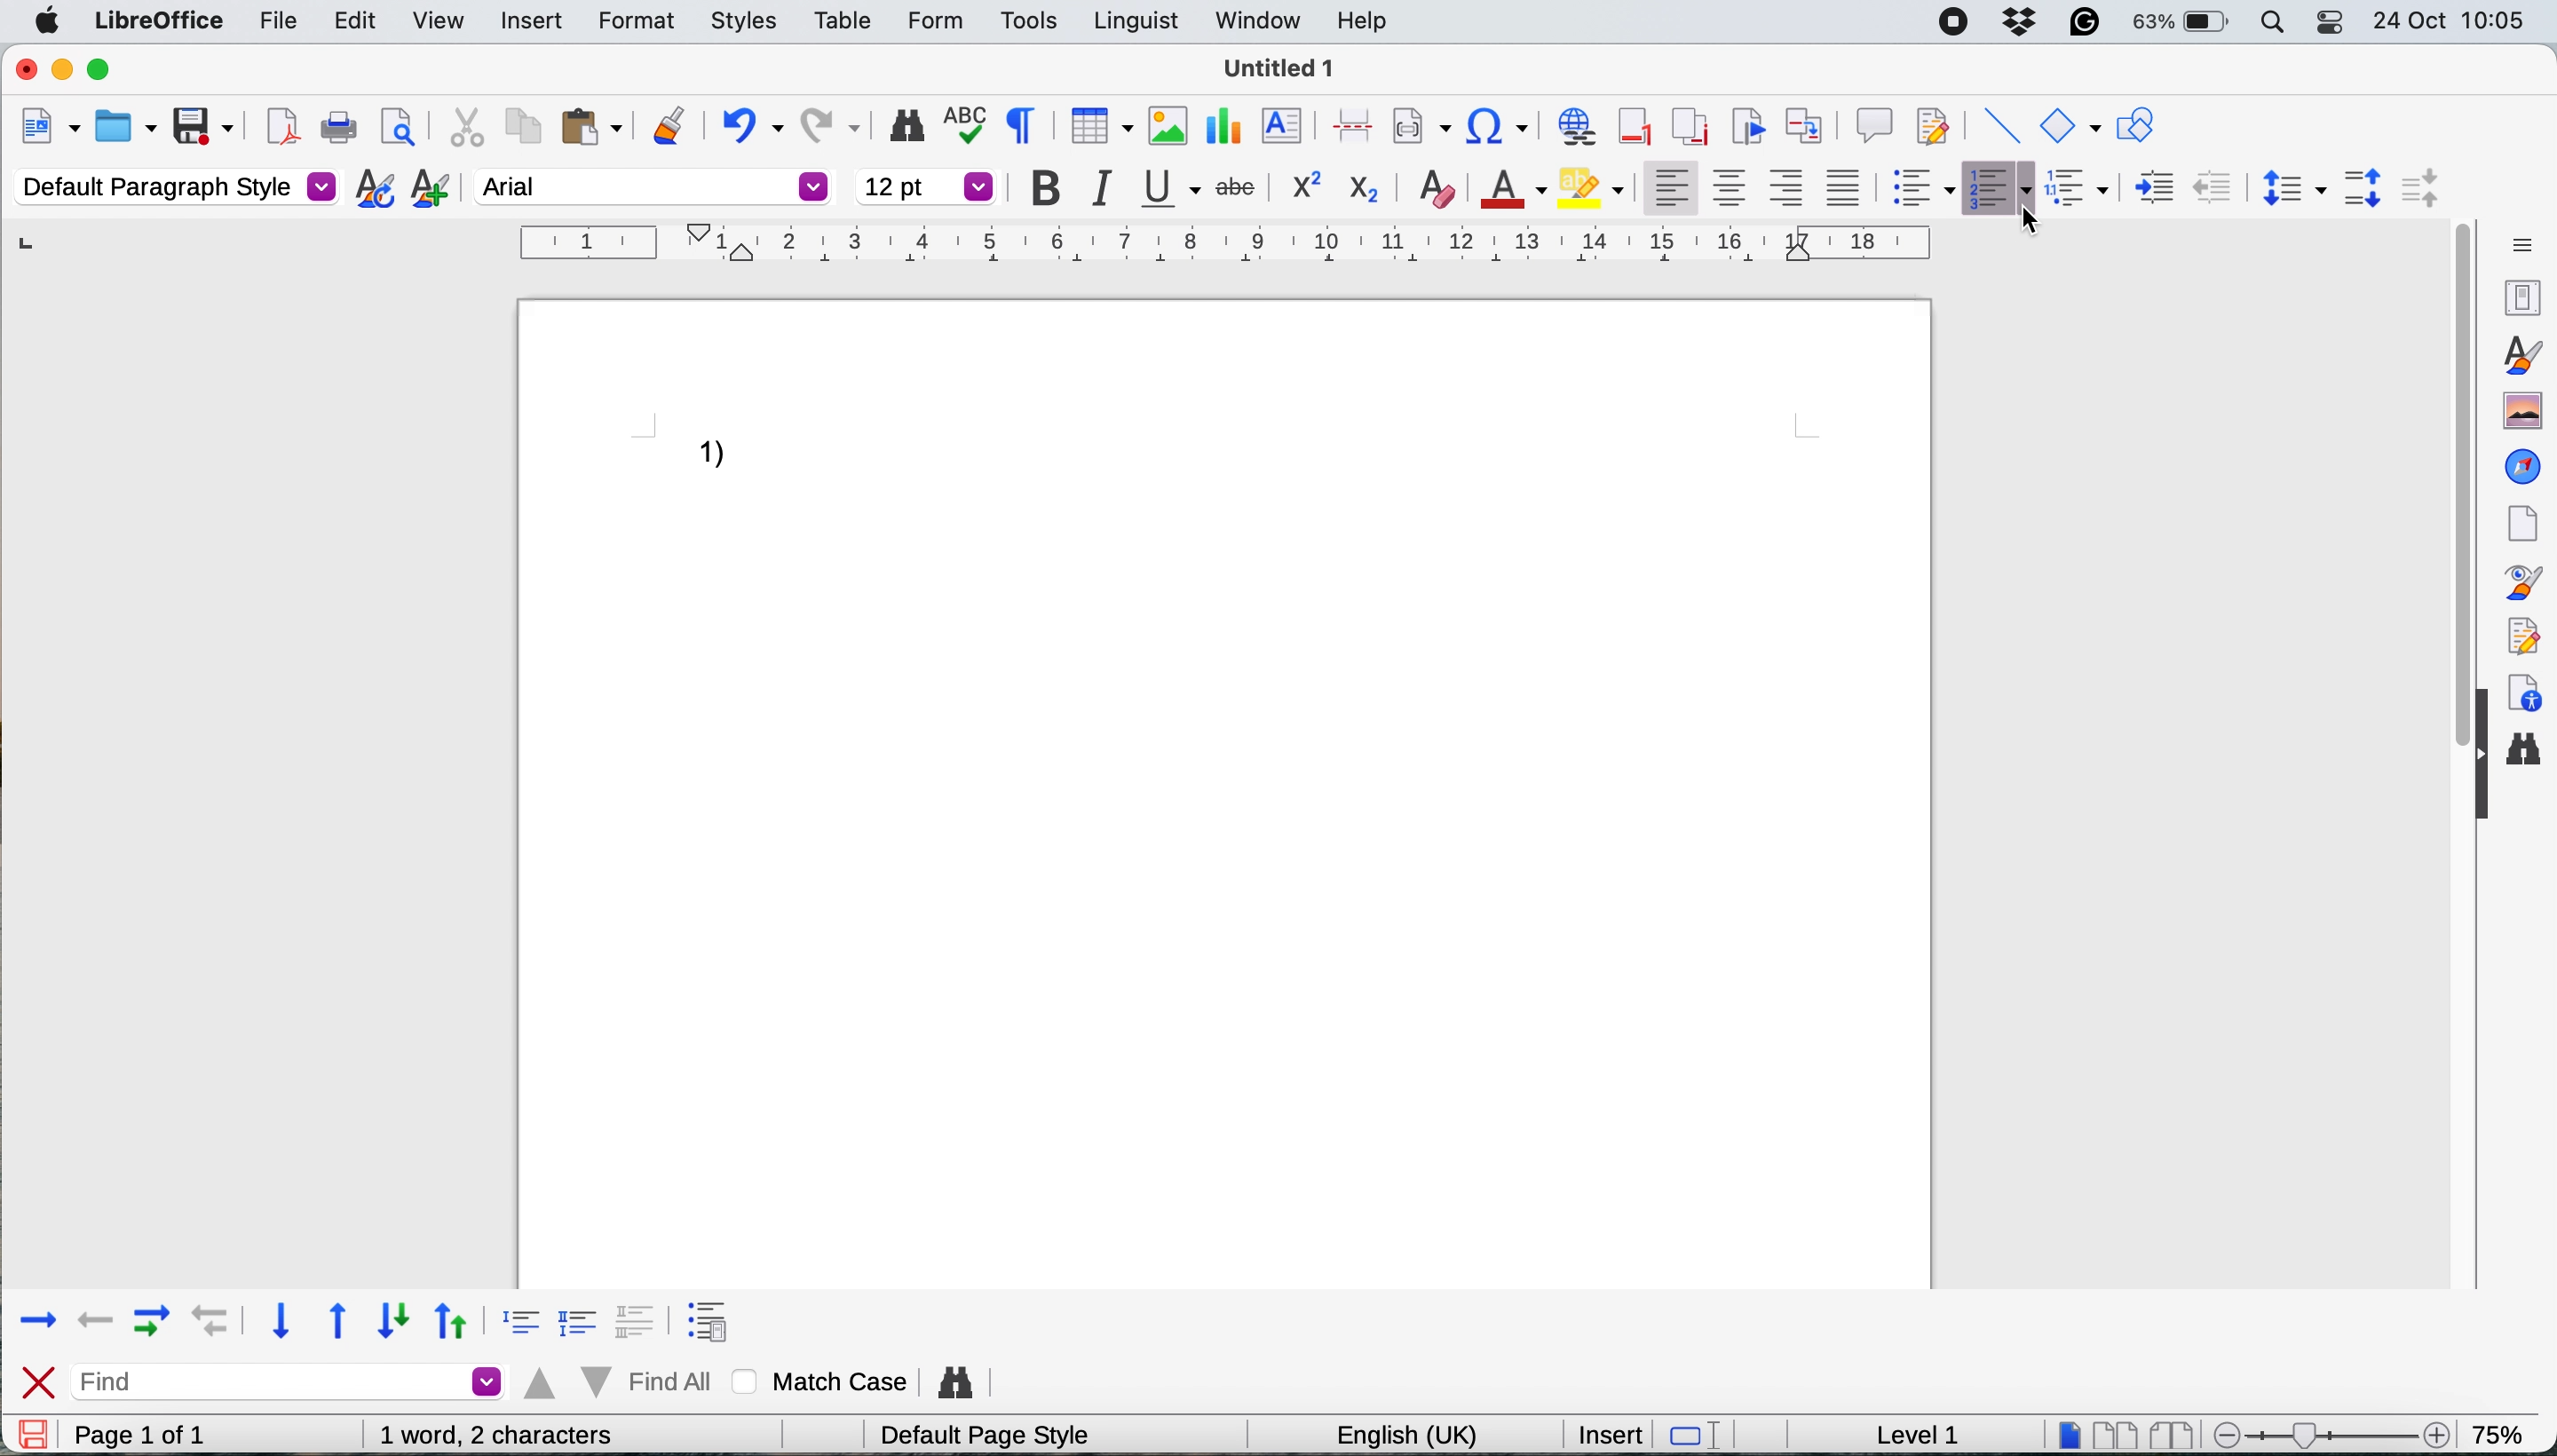  Describe the element at coordinates (205, 125) in the screenshot. I see `save` at that location.